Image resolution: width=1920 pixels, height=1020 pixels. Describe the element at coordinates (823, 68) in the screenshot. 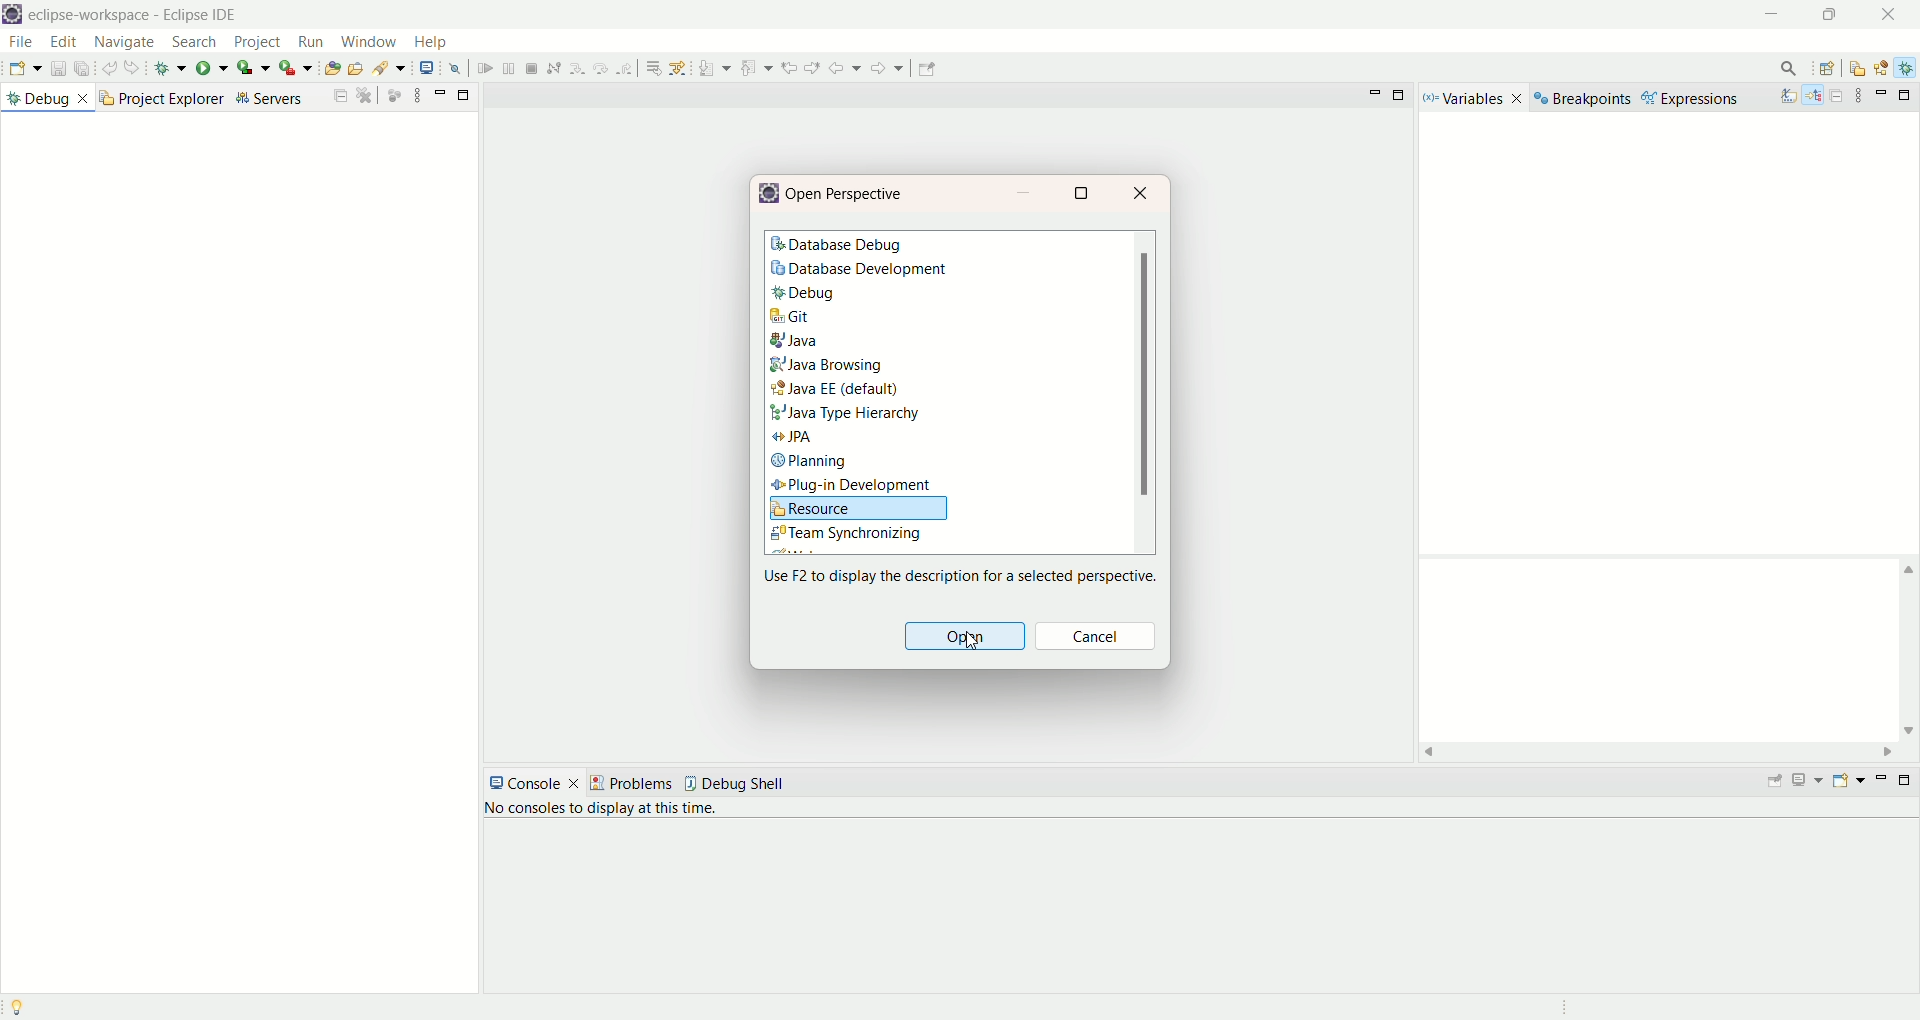

I see `use step filters` at that location.